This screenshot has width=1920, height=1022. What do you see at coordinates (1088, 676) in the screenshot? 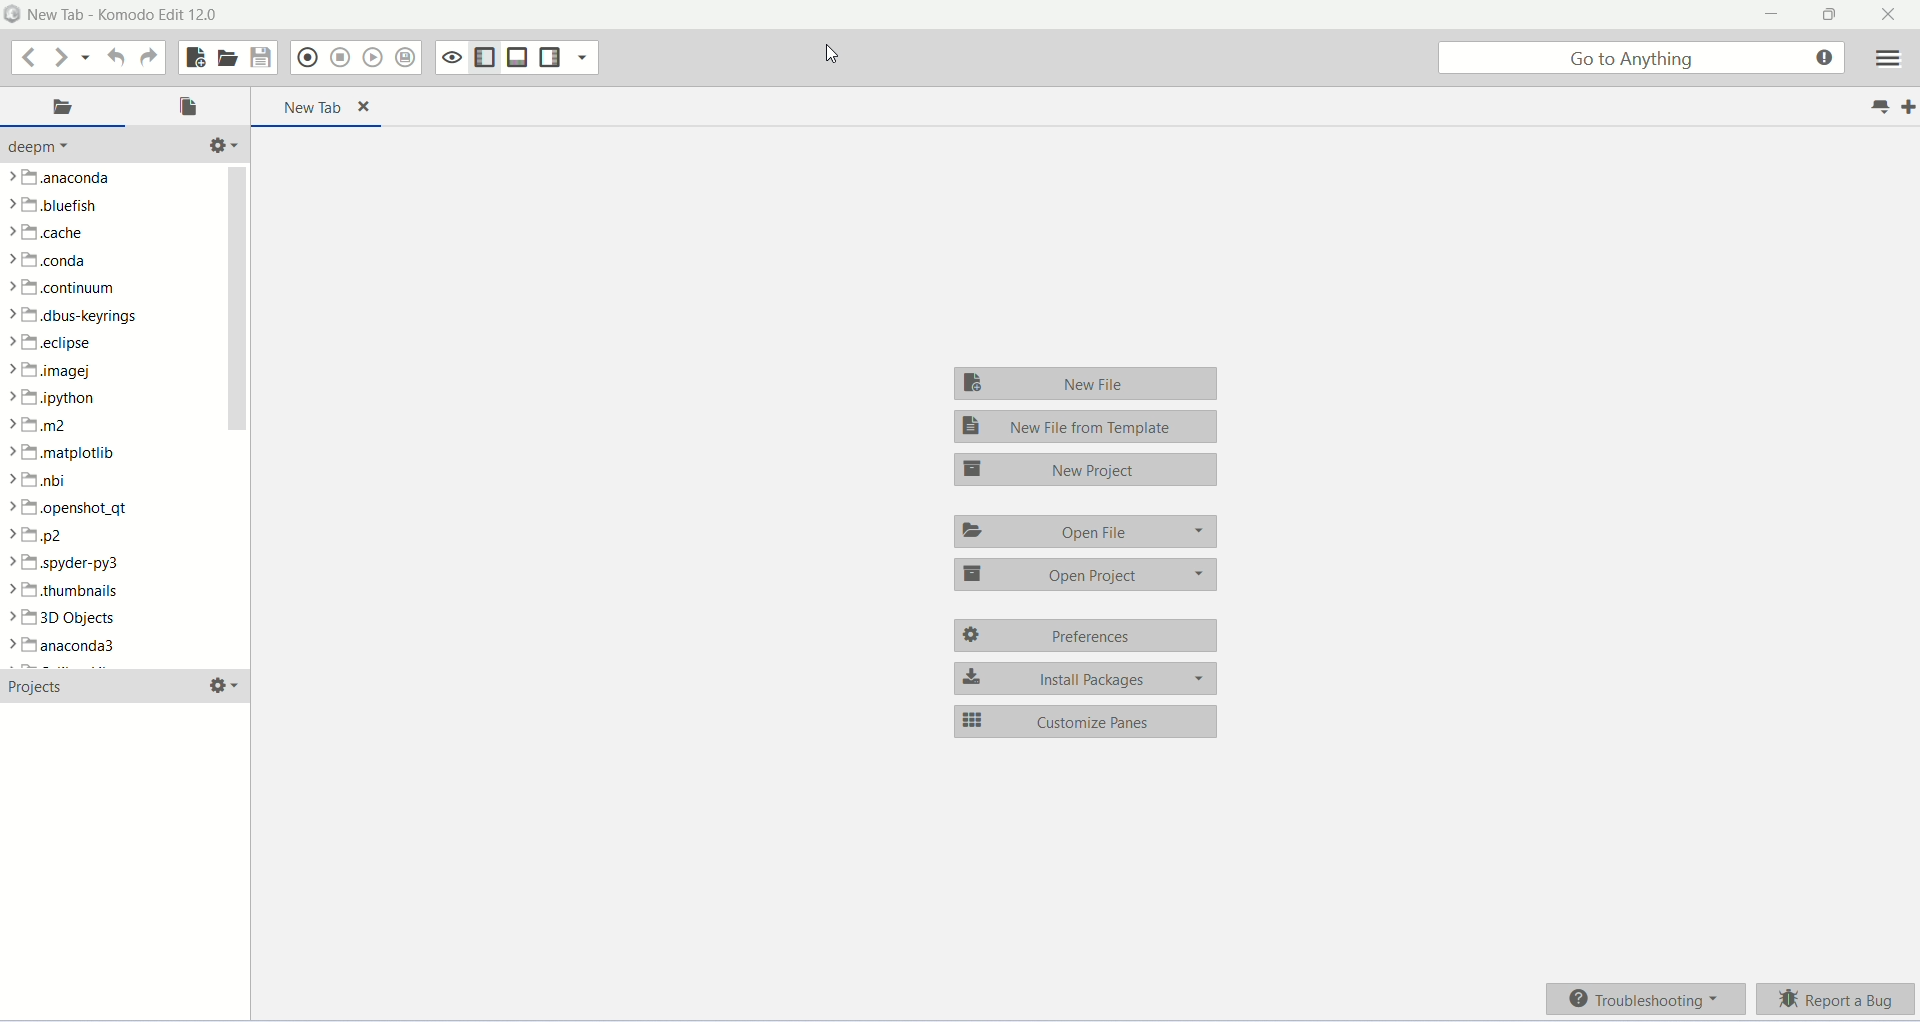
I see `install packages` at bounding box center [1088, 676].